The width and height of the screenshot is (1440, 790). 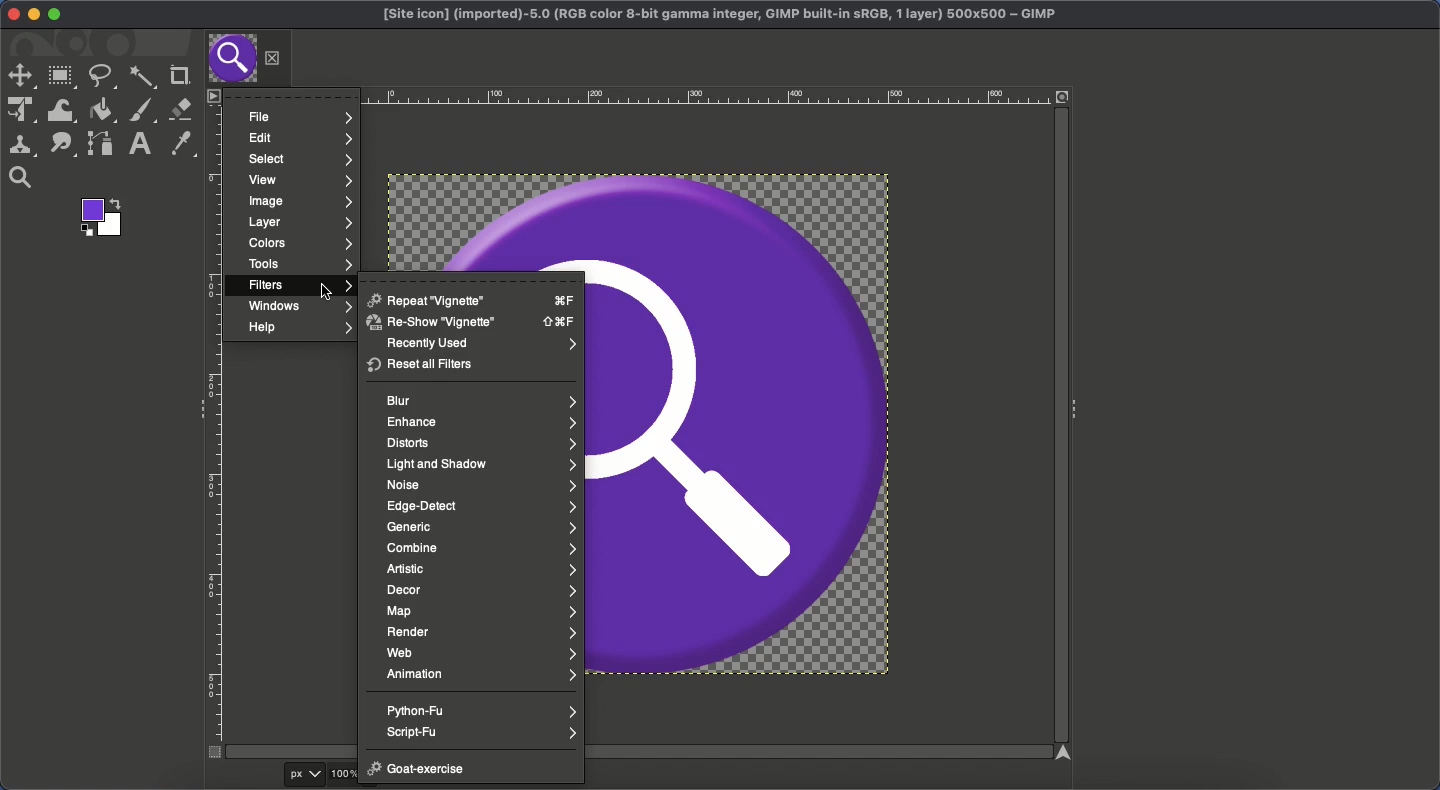 I want to click on Render, so click(x=481, y=632).